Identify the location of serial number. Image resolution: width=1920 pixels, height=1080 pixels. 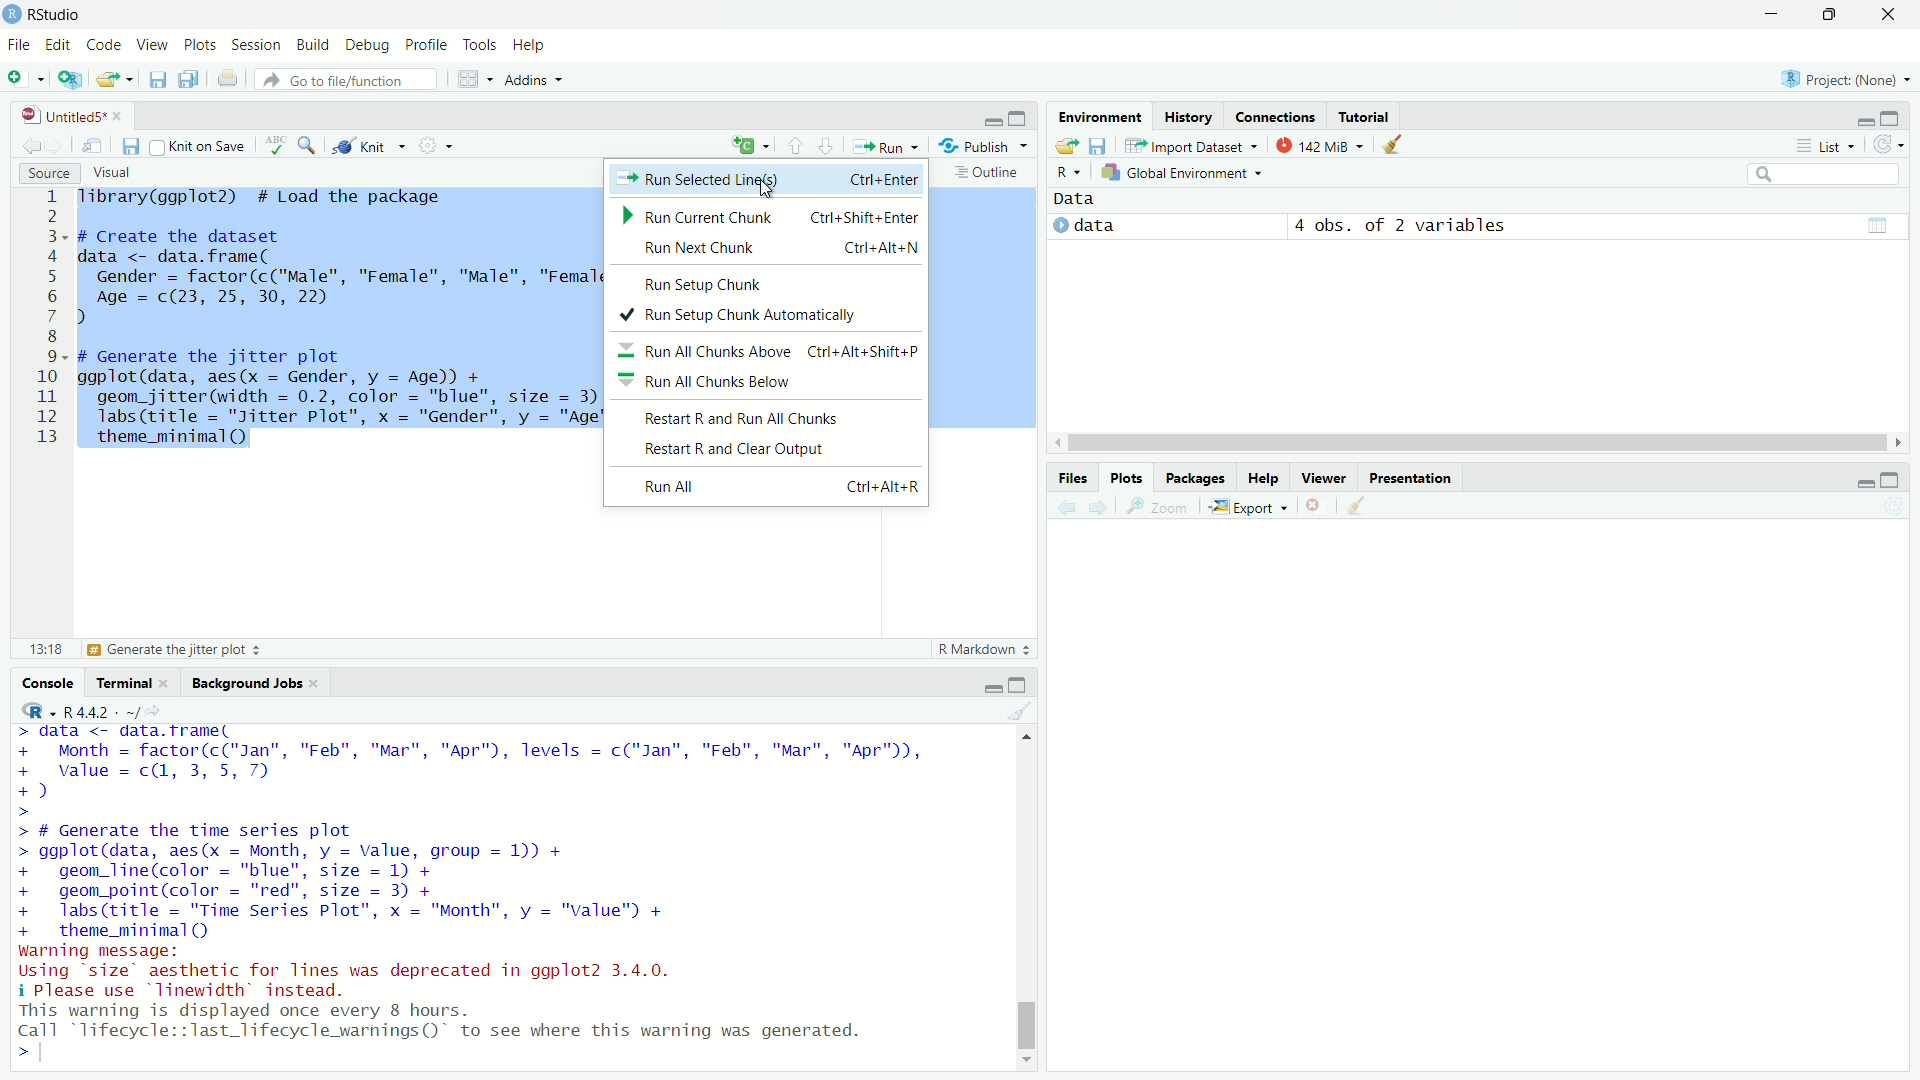
(45, 320).